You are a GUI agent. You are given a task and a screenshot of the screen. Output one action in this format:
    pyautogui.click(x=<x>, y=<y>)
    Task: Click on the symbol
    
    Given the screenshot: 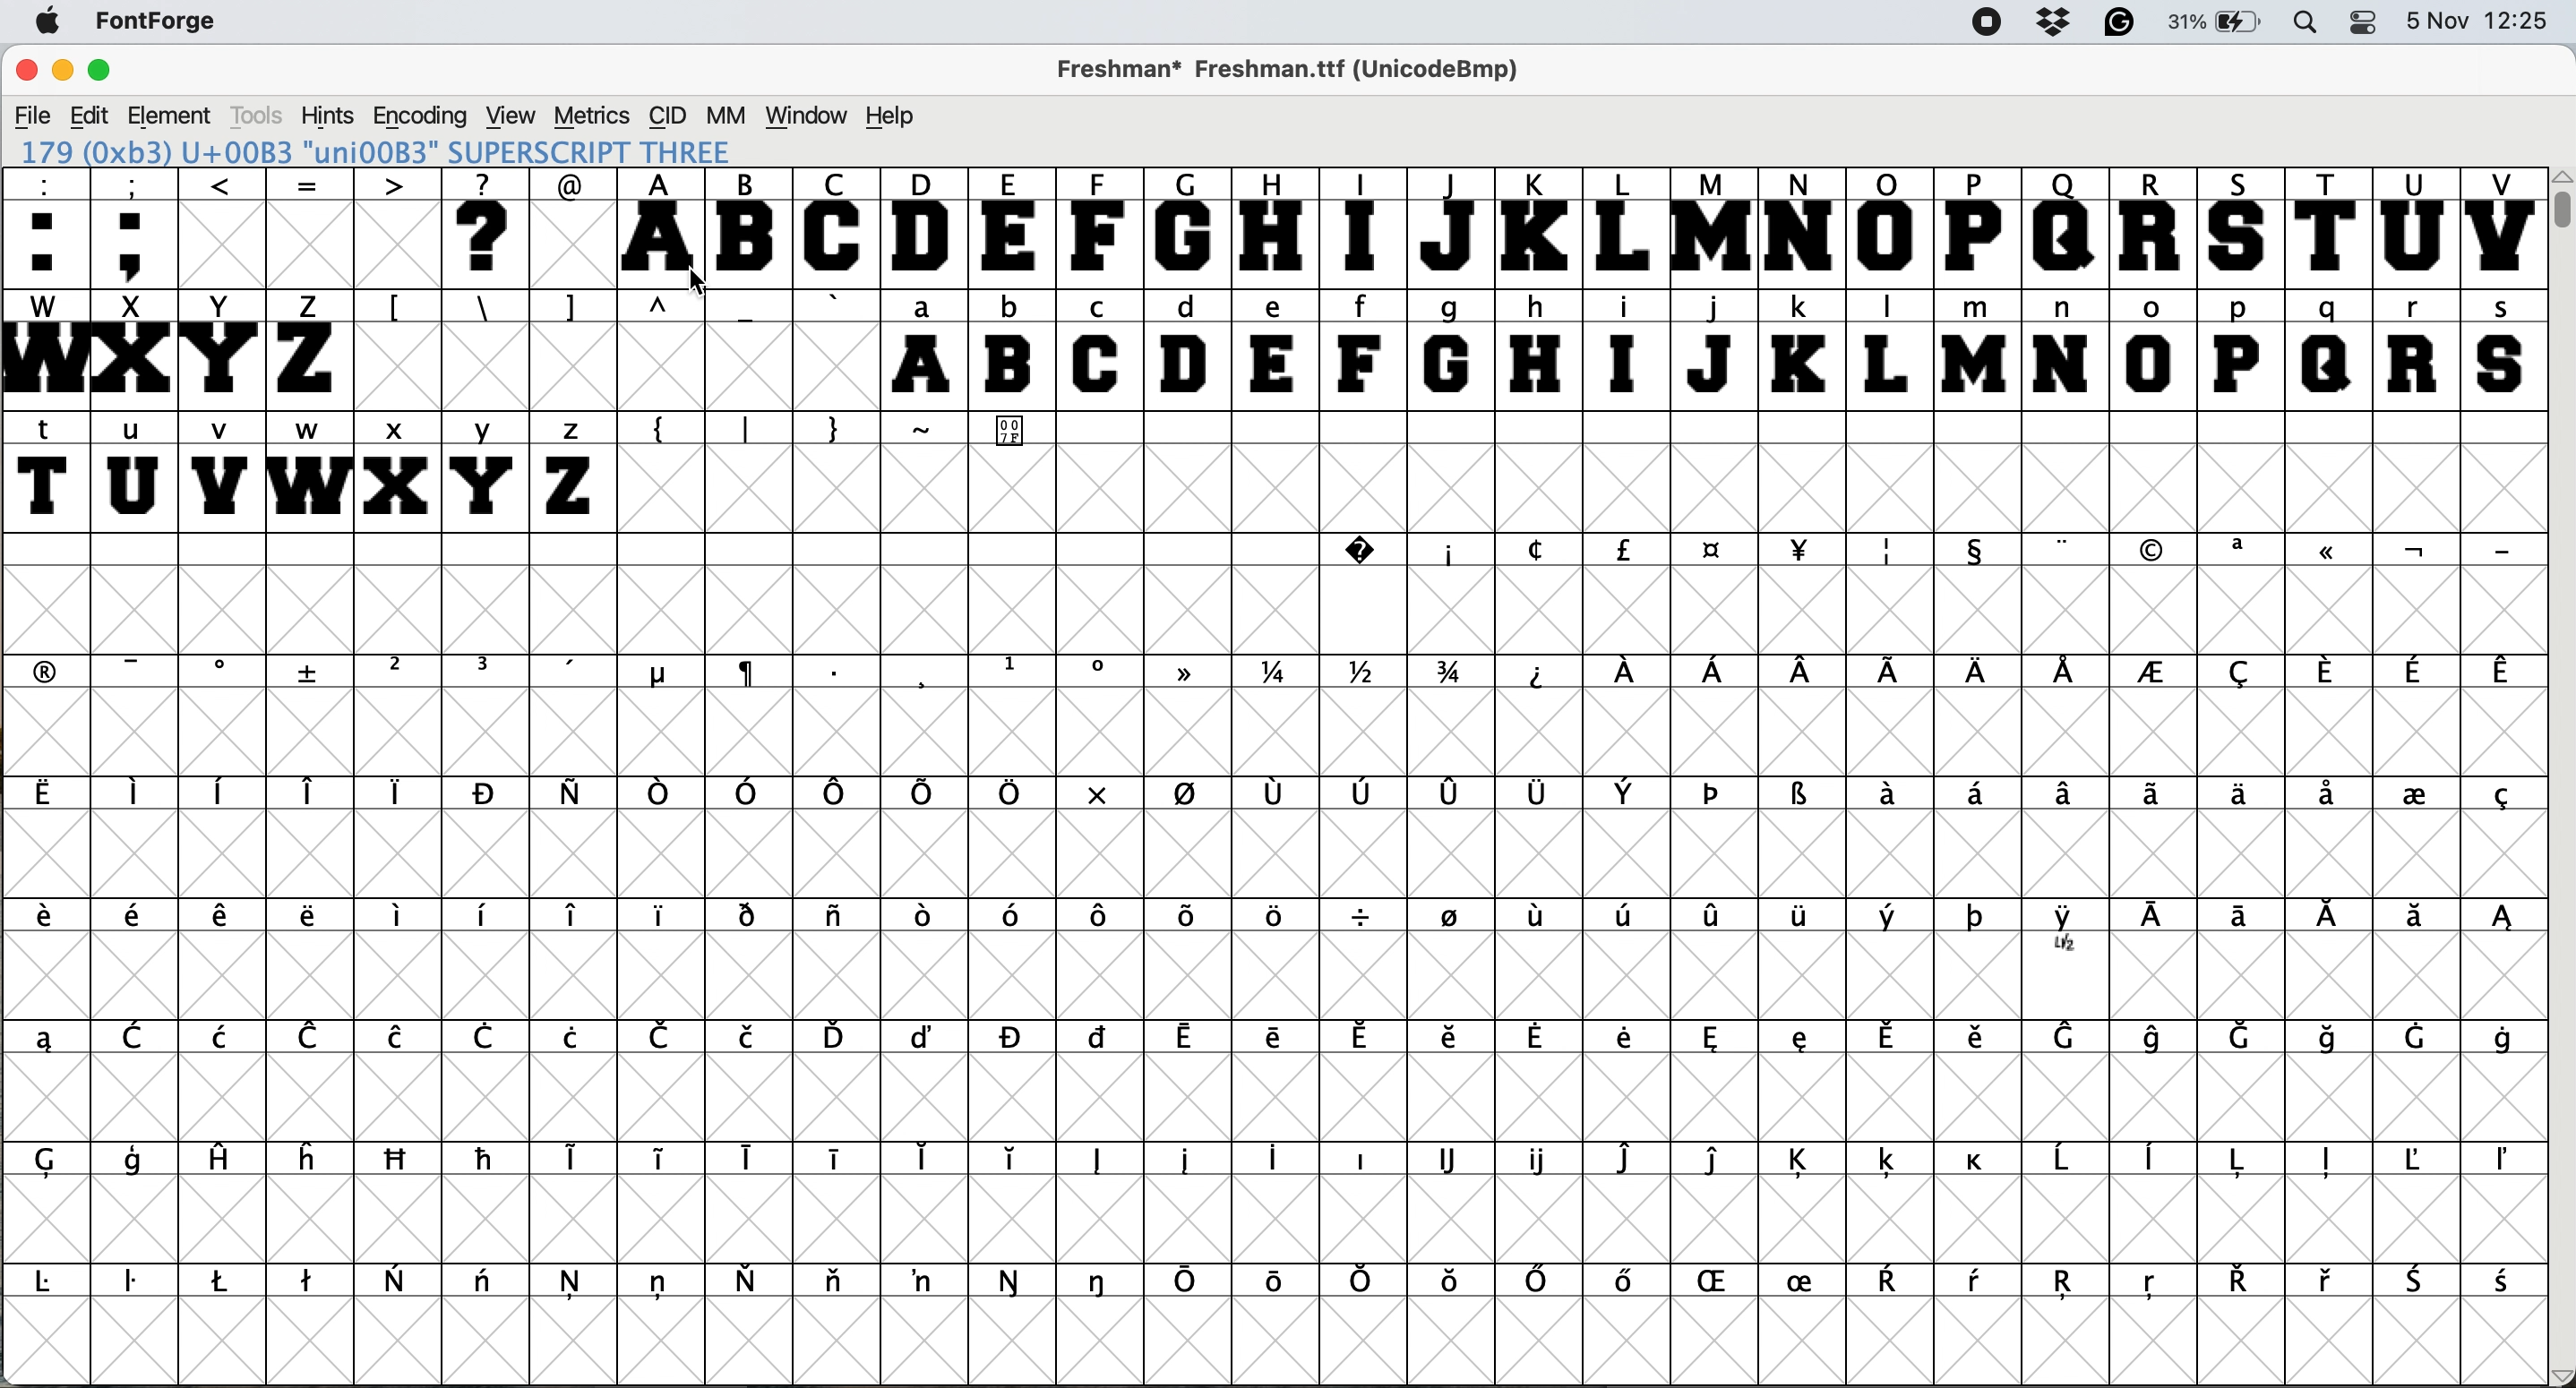 What is the action you would take?
    pyautogui.click(x=1887, y=797)
    